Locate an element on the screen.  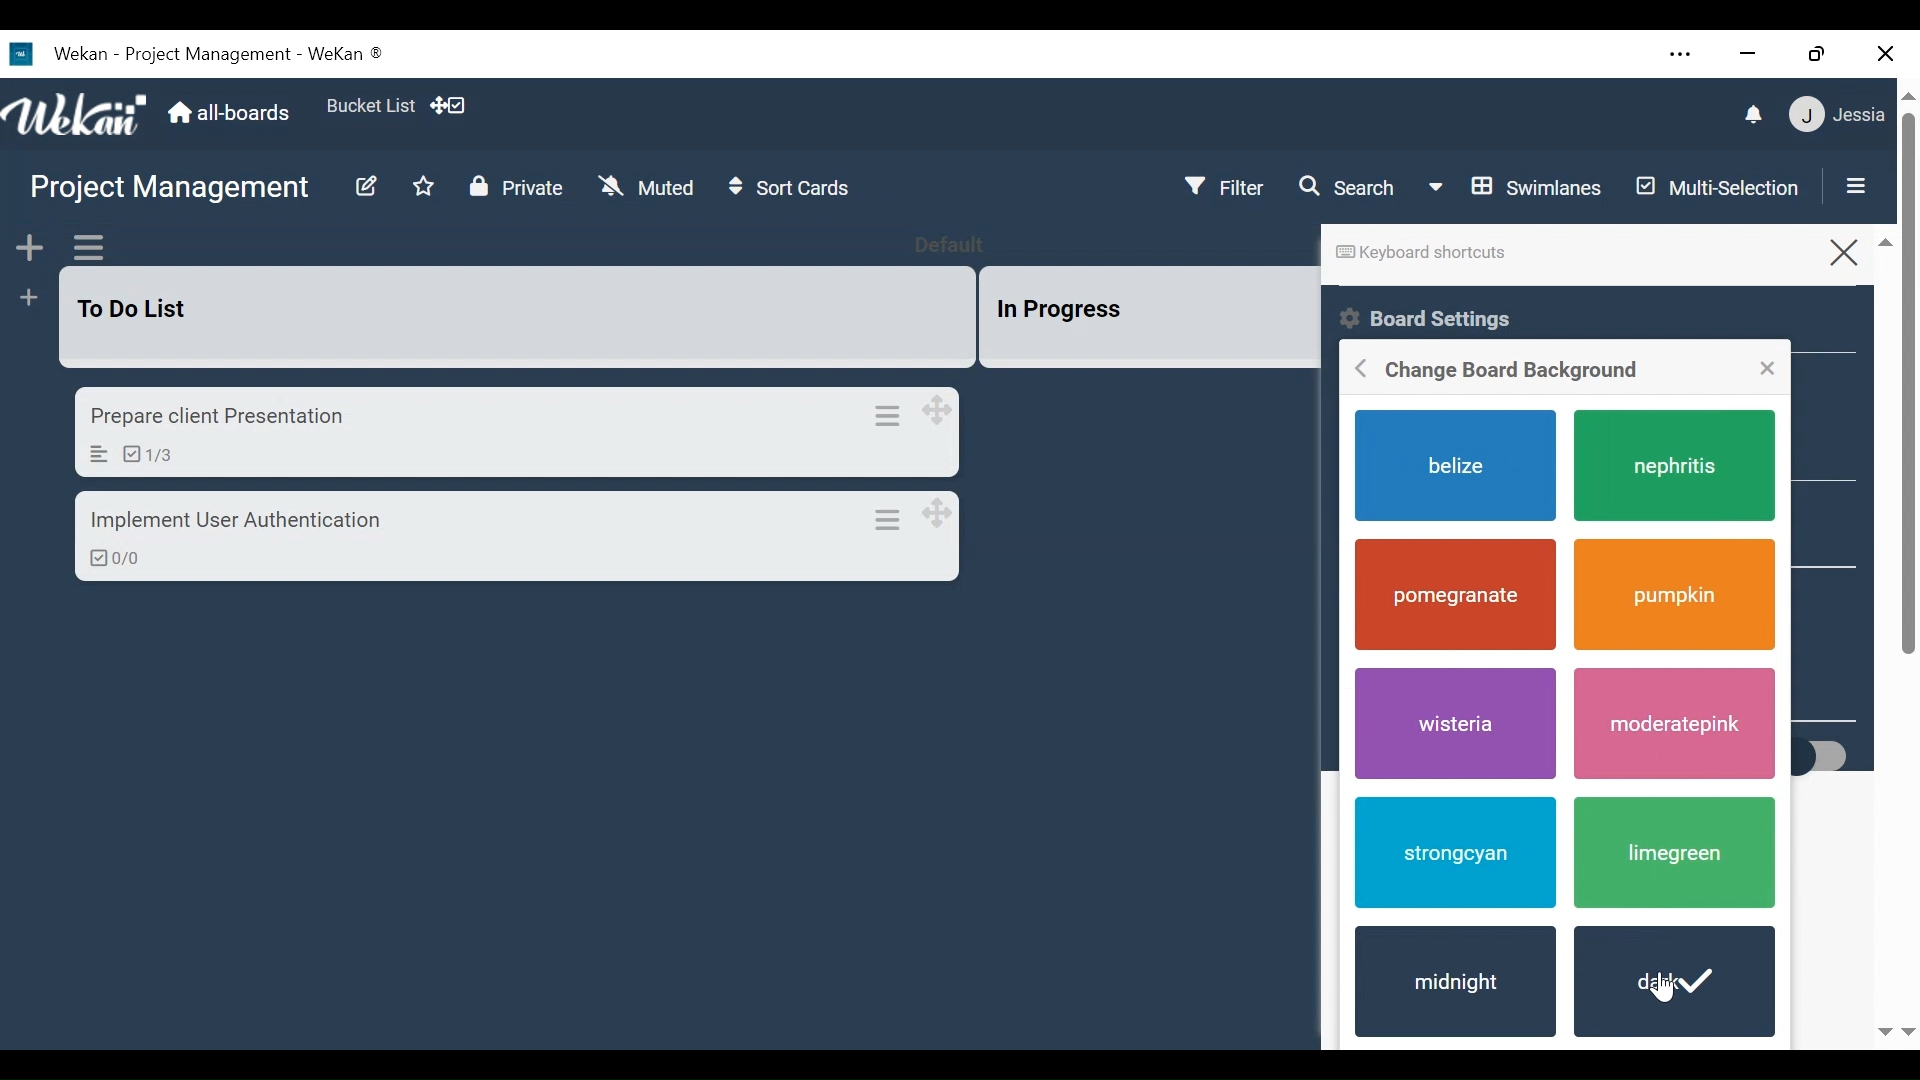
close is located at coordinates (1751, 54).